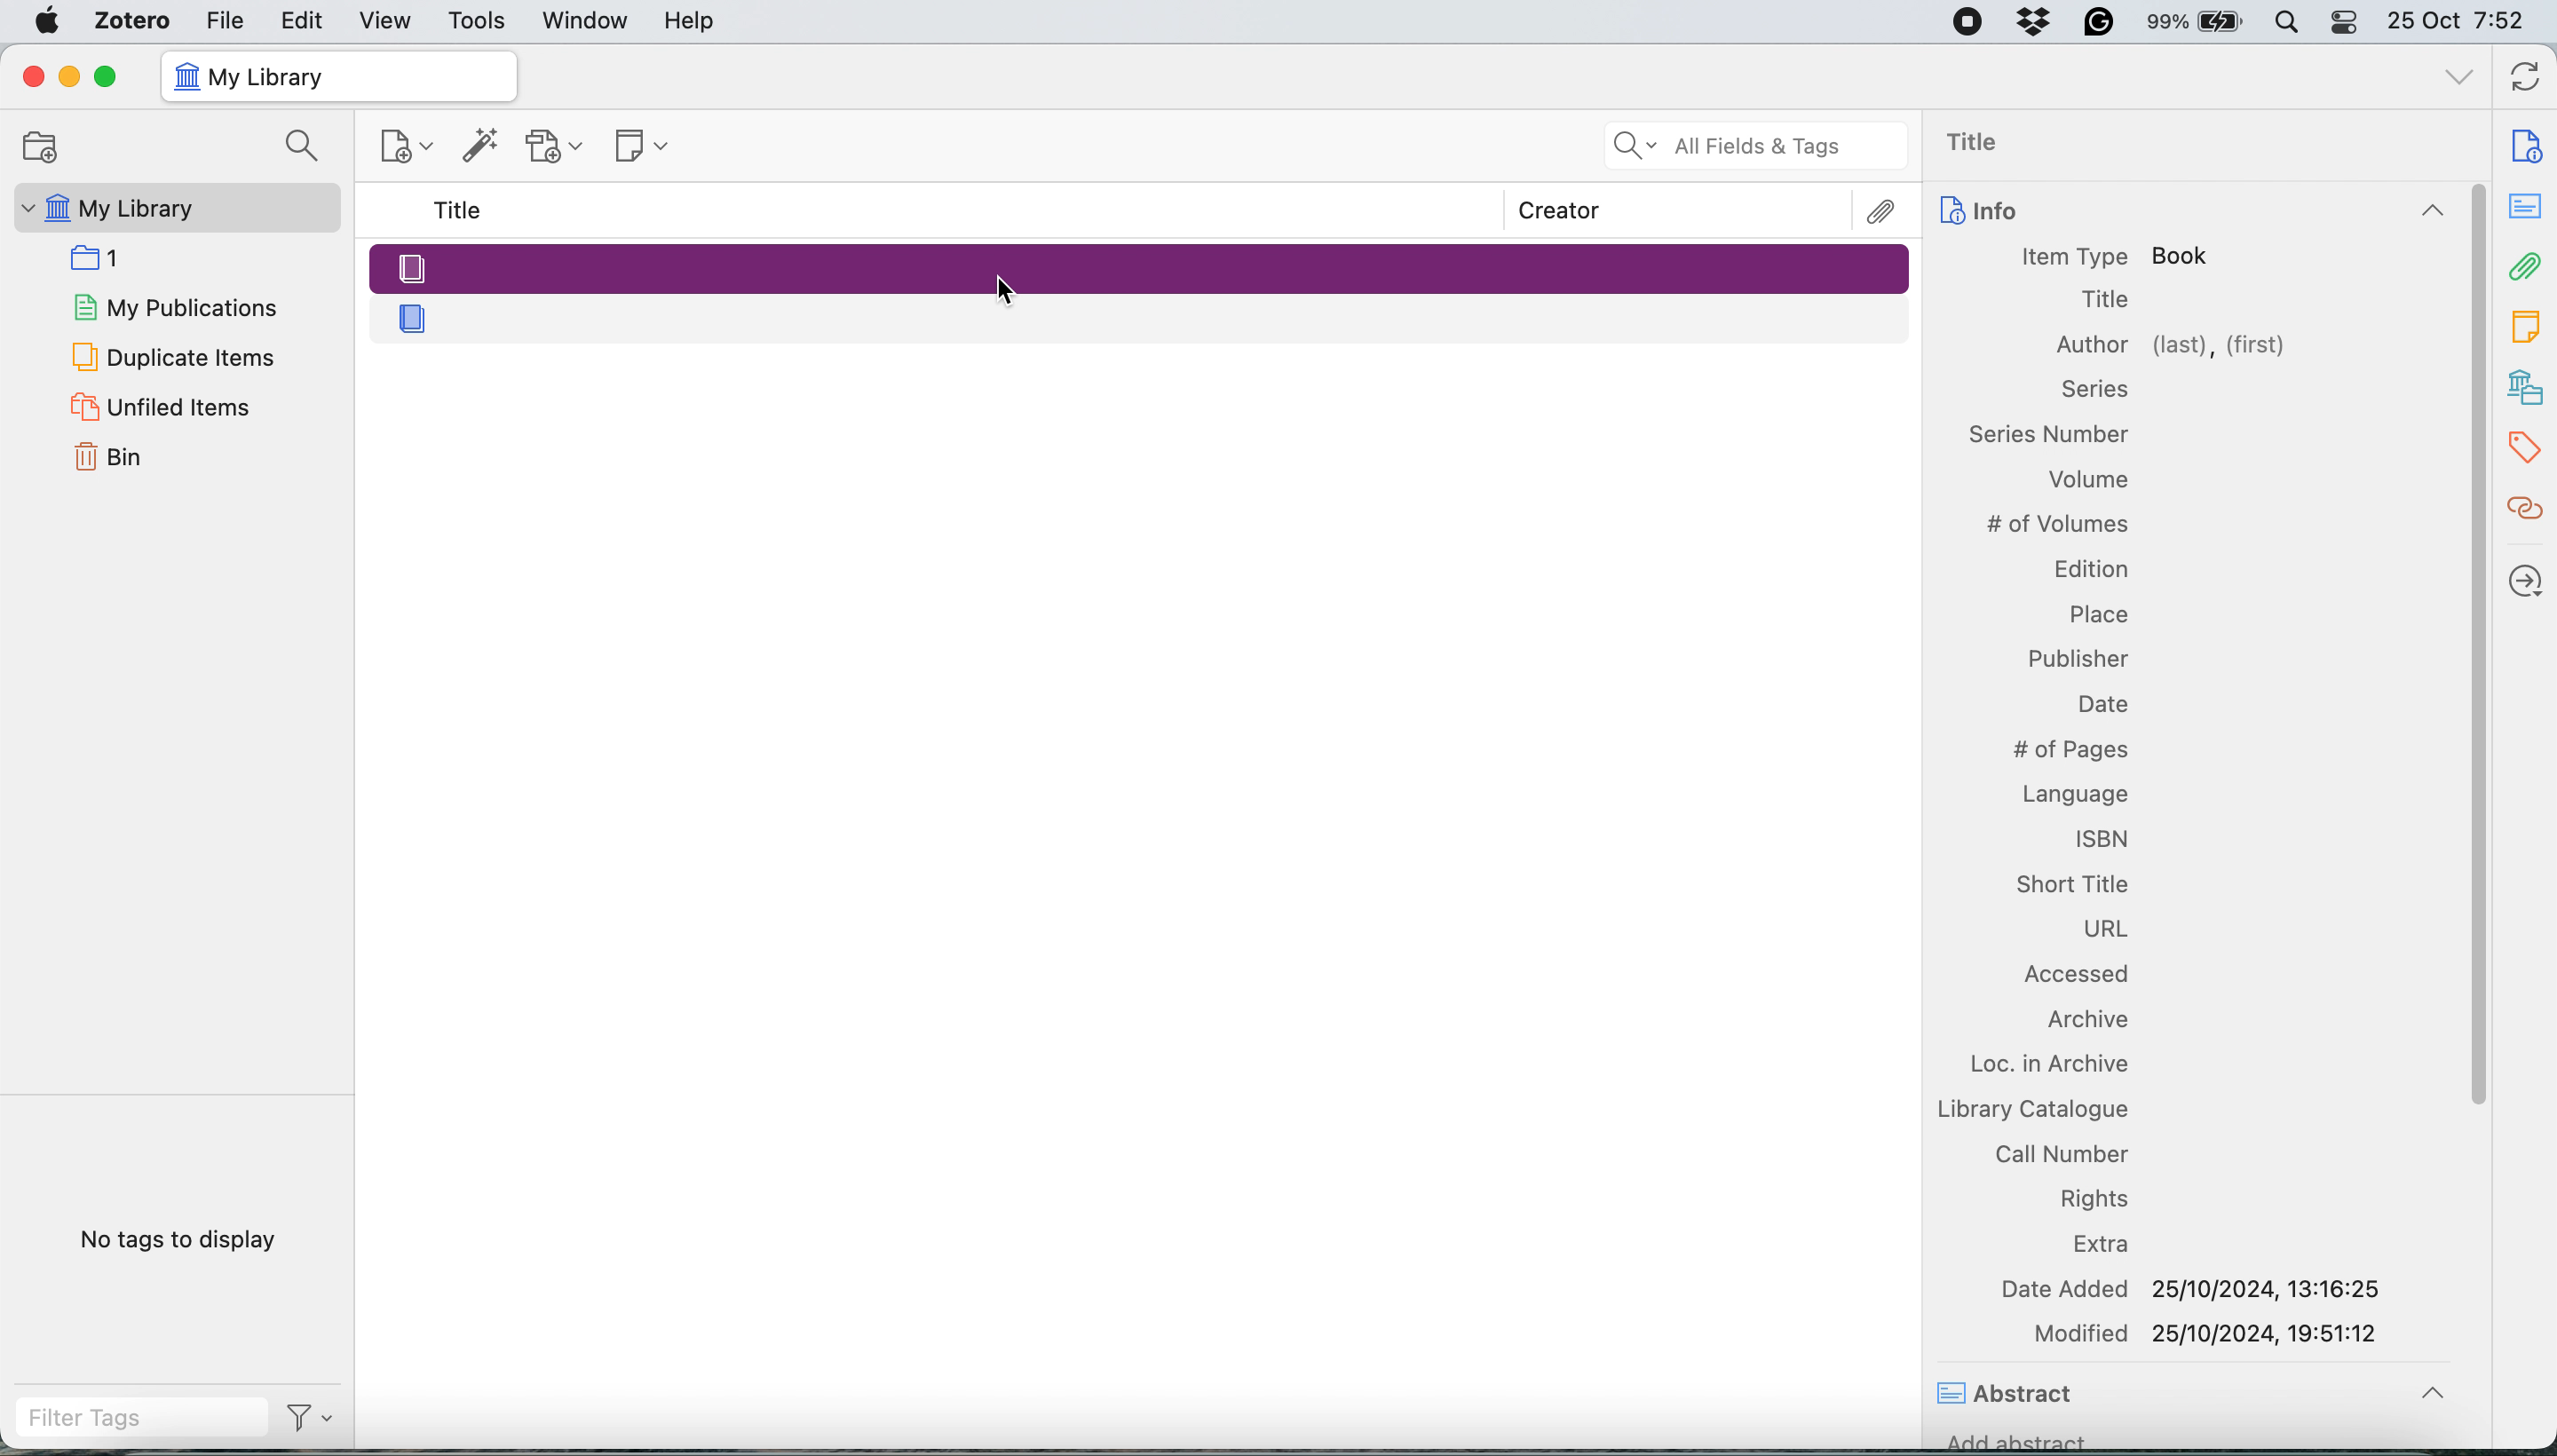 This screenshot has width=2557, height=1456. What do you see at coordinates (2084, 1022) in the screenshot?
I see `Archive` at bounding box center [2084, 1022].